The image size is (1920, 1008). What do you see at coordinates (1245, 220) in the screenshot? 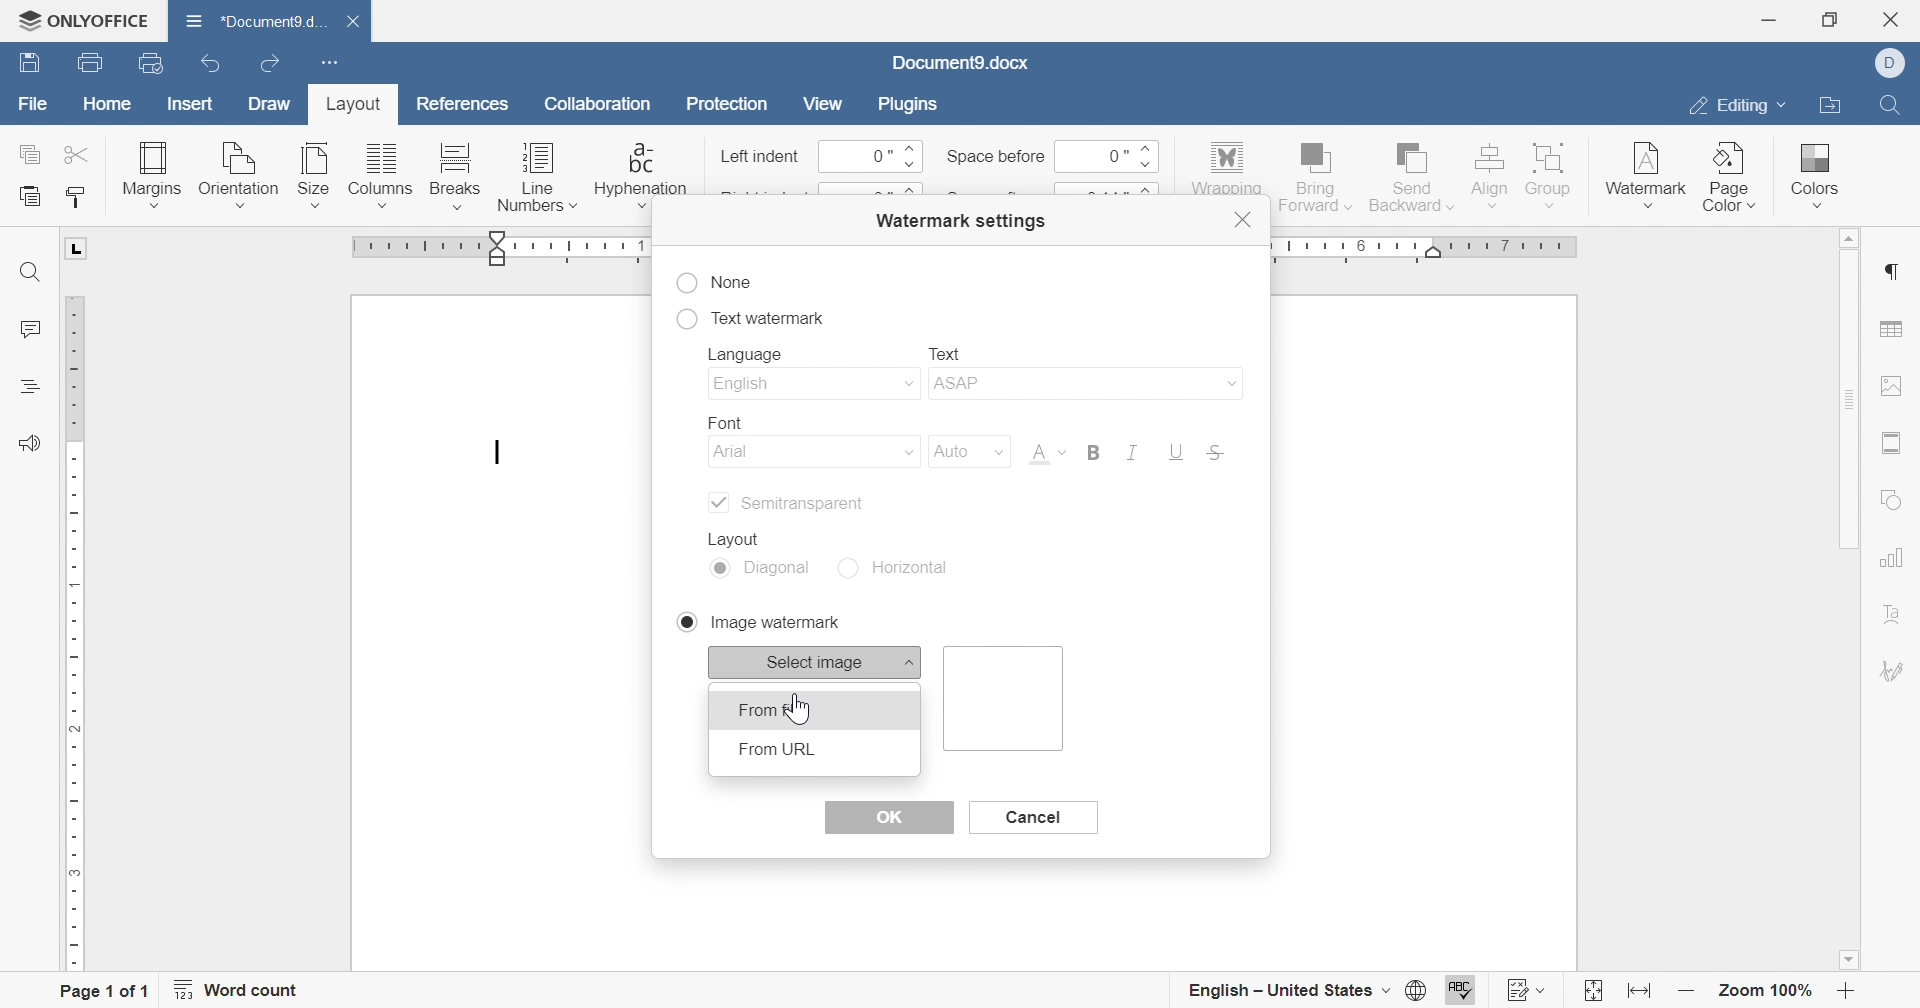
I see `close` at bounding box center [1245, 220].